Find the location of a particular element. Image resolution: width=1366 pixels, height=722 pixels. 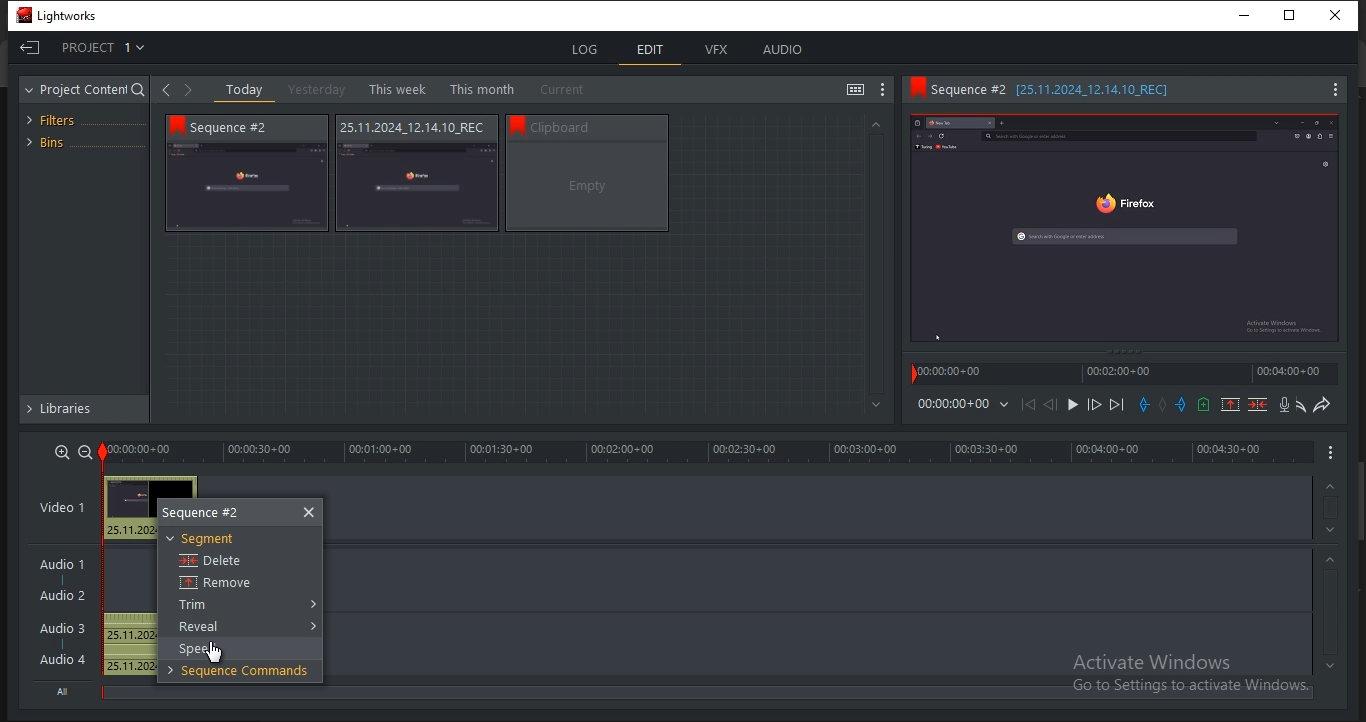

today is located at coordinates (245, 90).